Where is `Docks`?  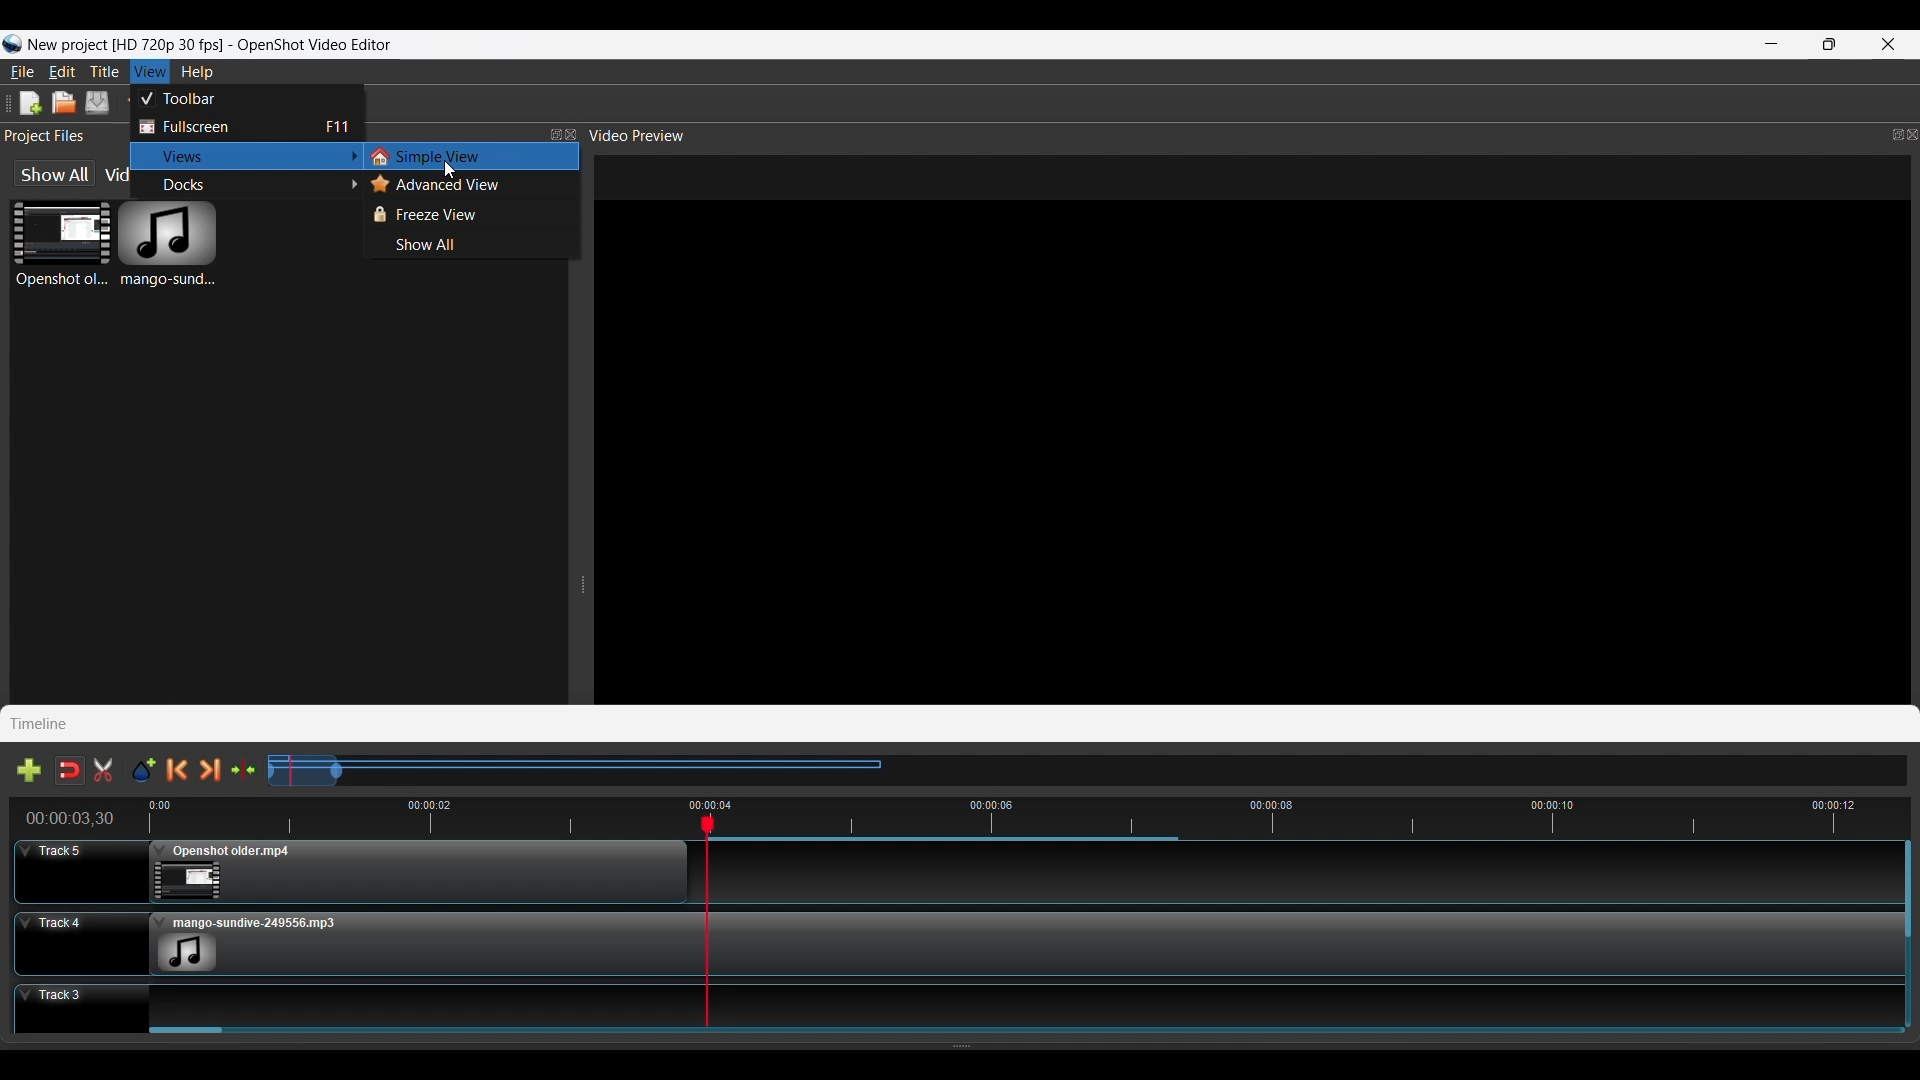 Docks is located at coordinates (246, 186).